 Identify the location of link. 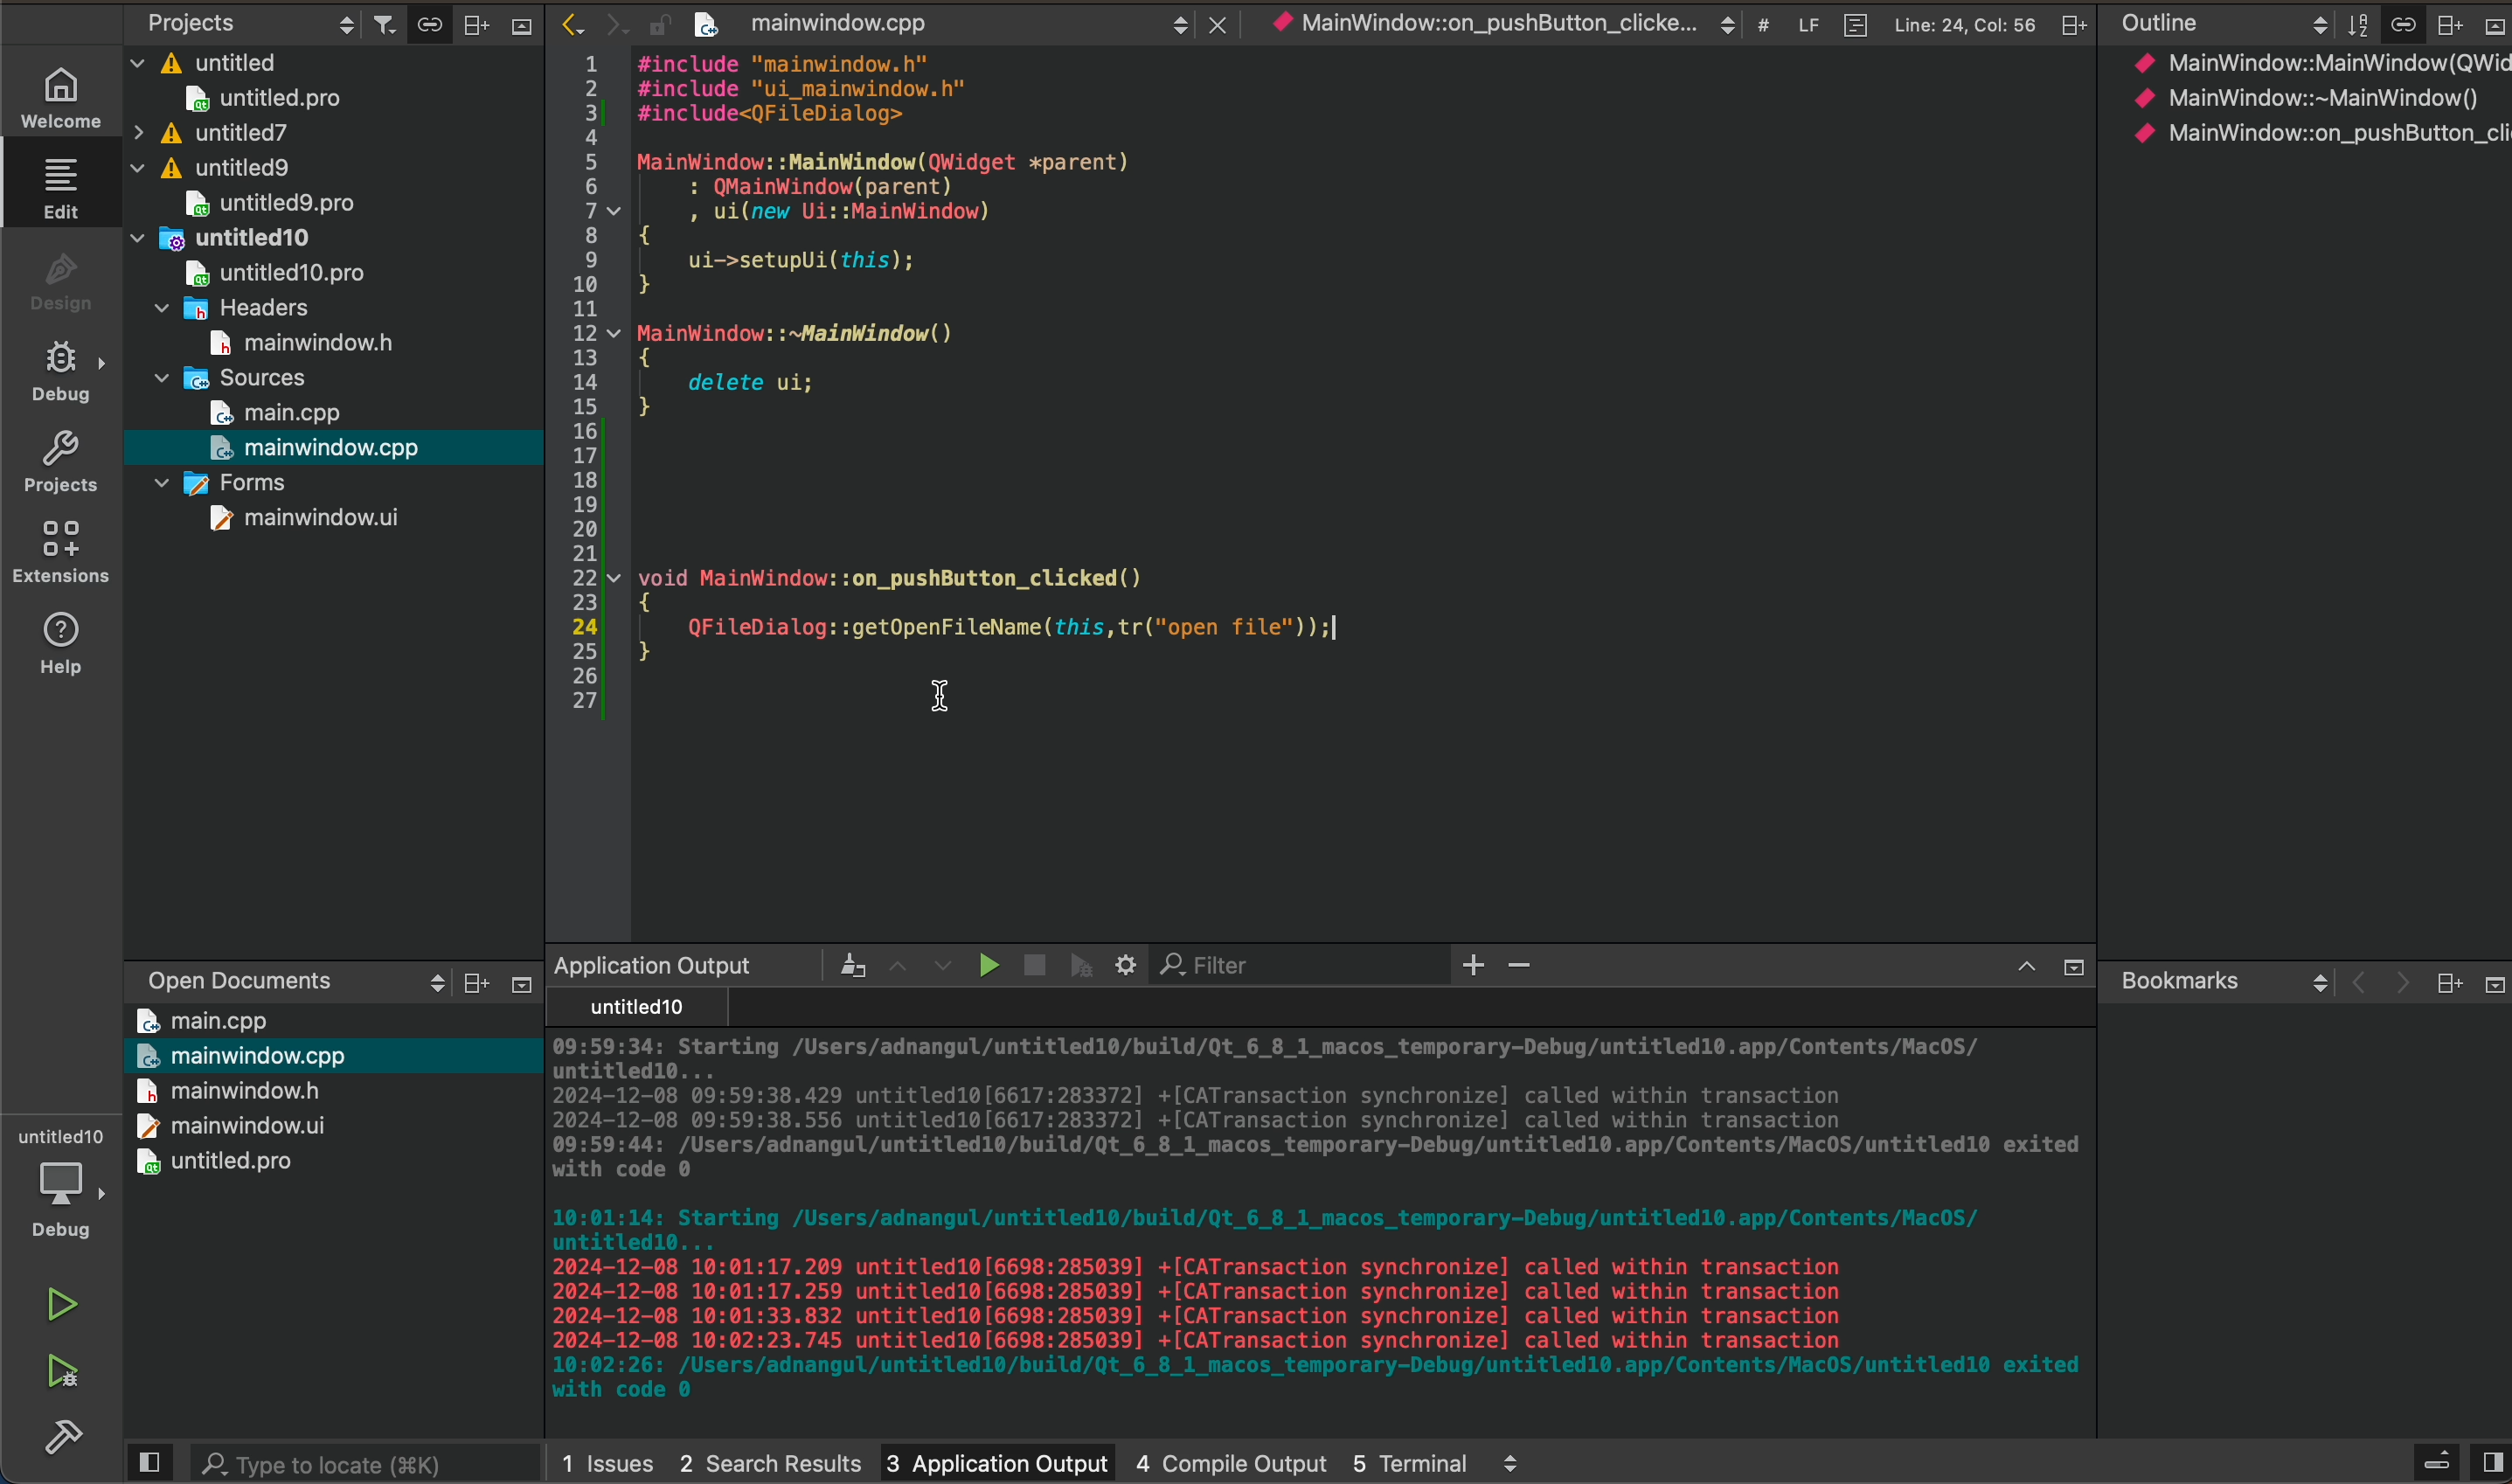
(2402, 21).